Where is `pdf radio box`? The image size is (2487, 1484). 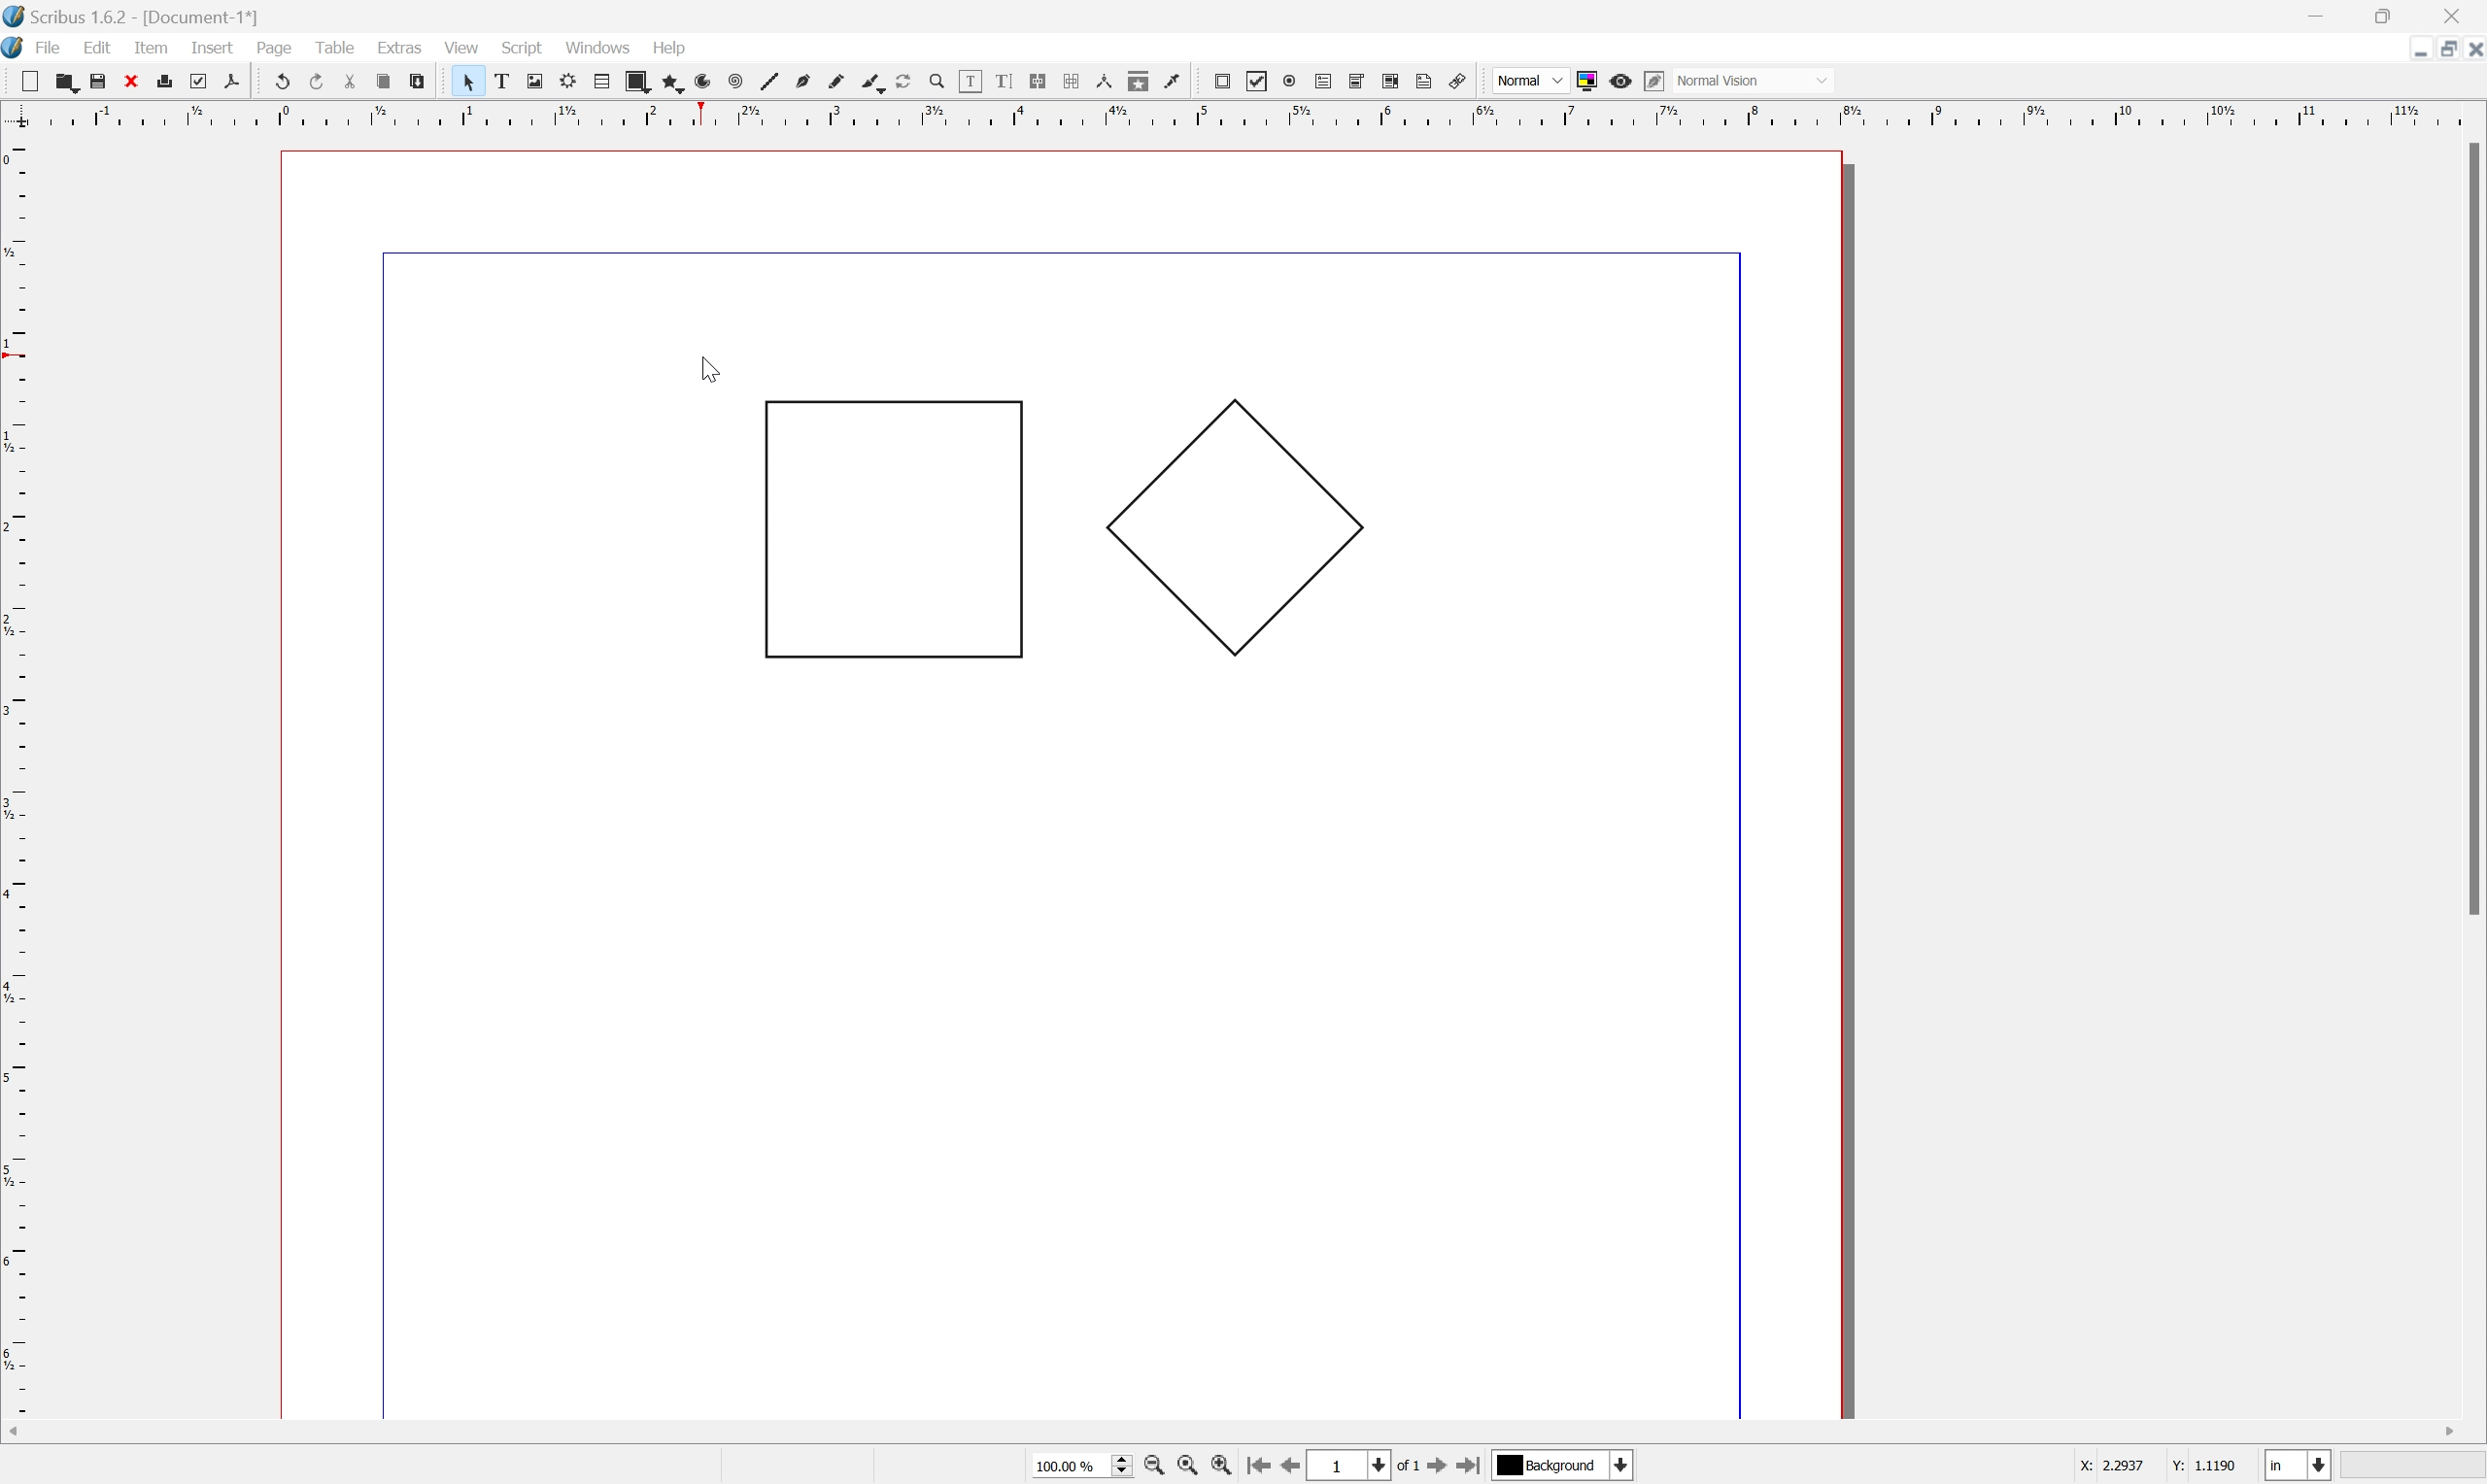
pdf radio box is located at coordinates (1286, 80).